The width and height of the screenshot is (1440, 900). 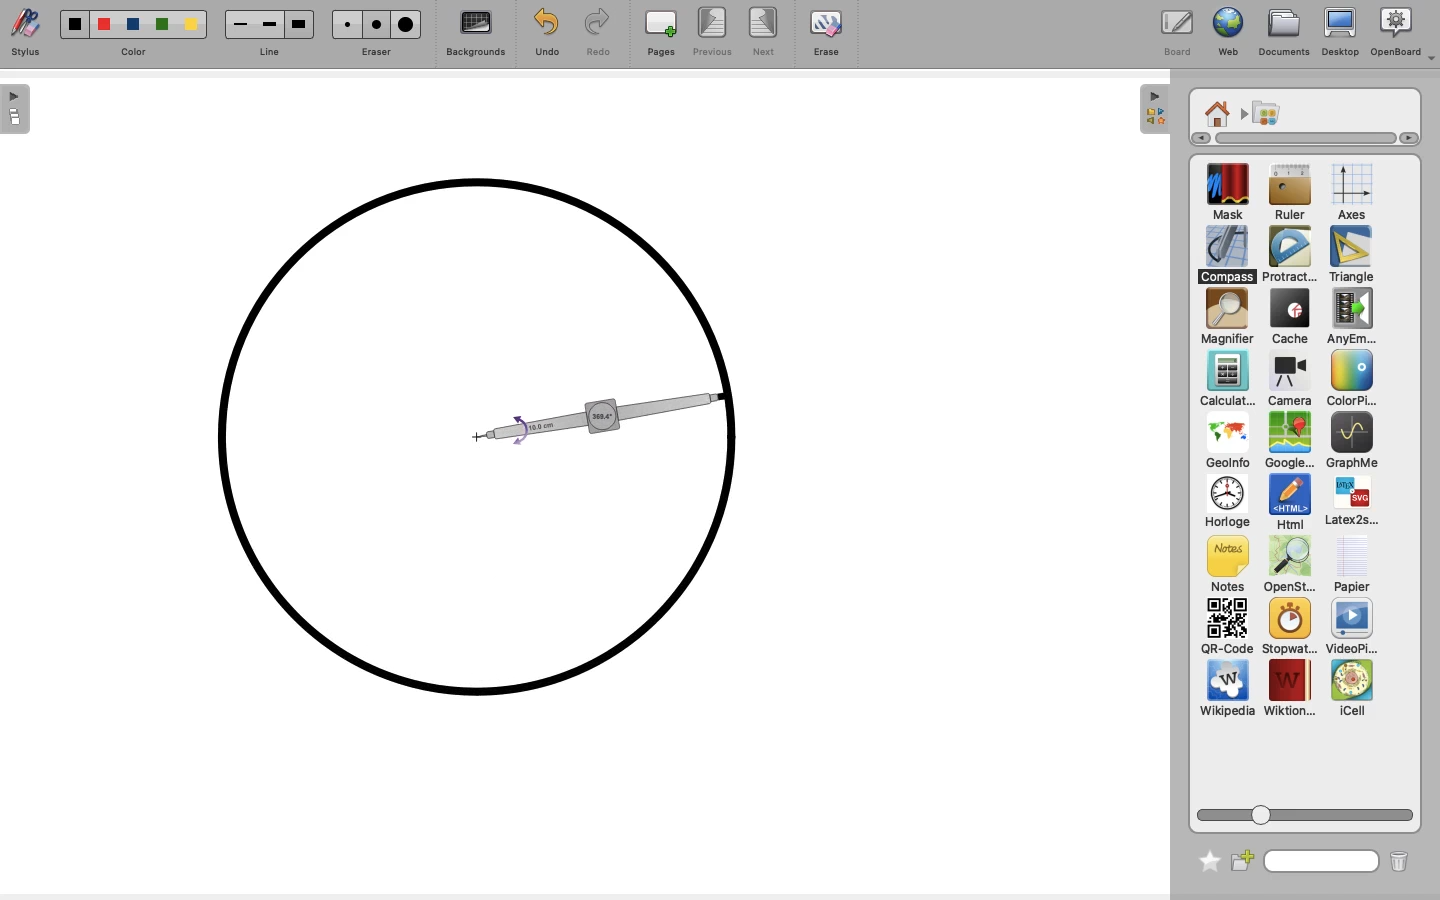 I want to click on Cache, so click(x=1287, y=319).